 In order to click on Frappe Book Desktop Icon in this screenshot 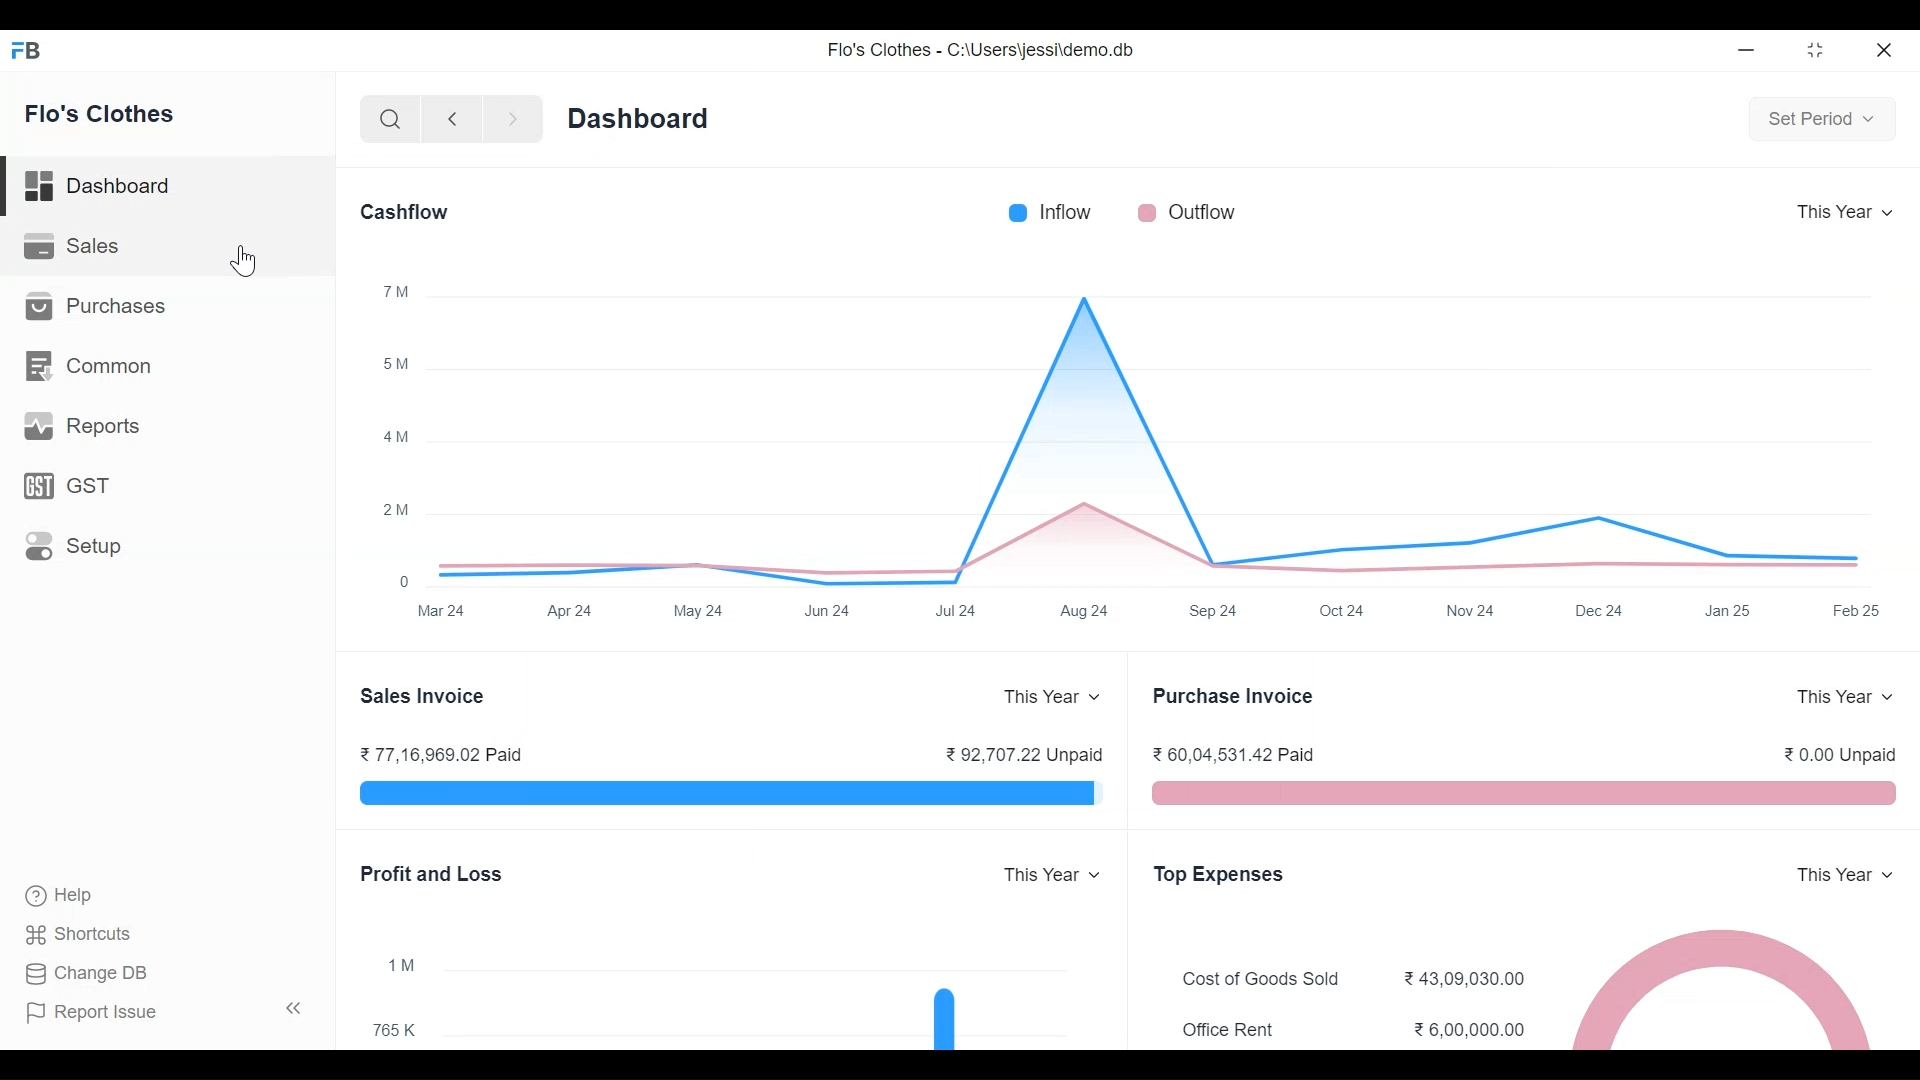, I will do `click(33, 51)`.